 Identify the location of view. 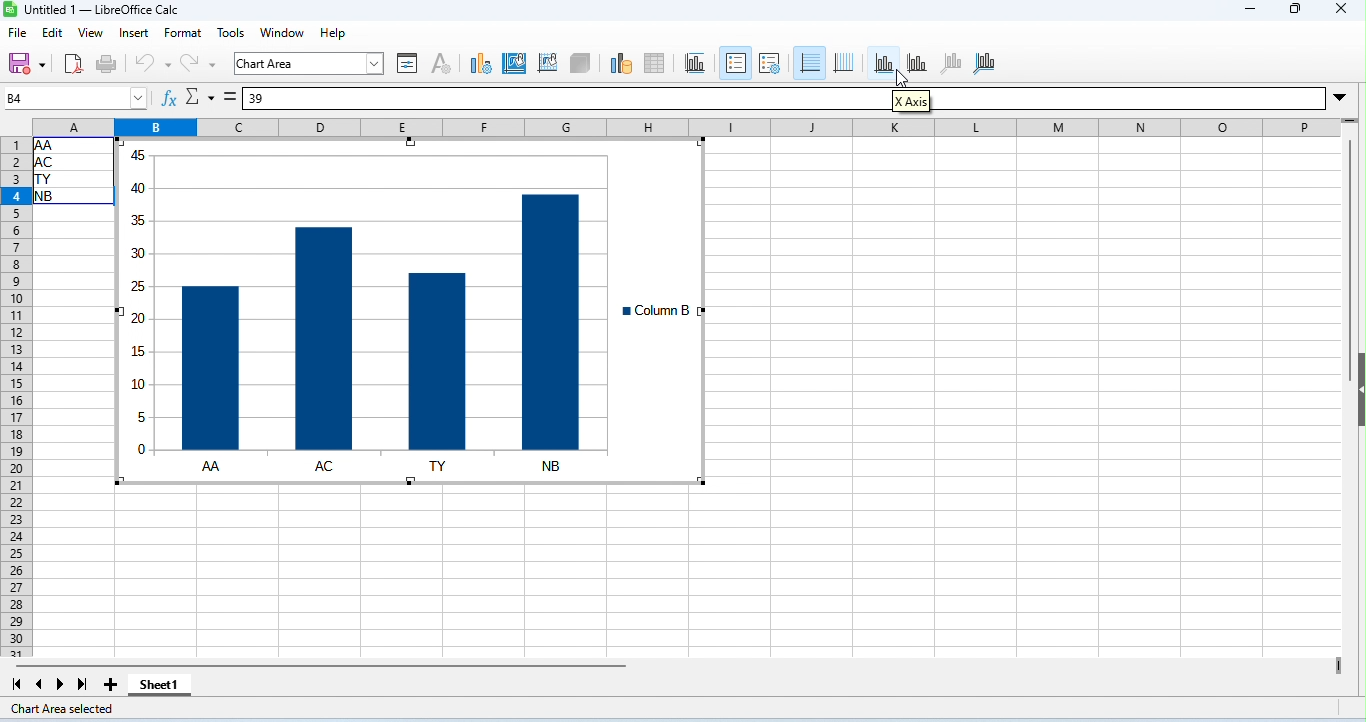
(91, 33).